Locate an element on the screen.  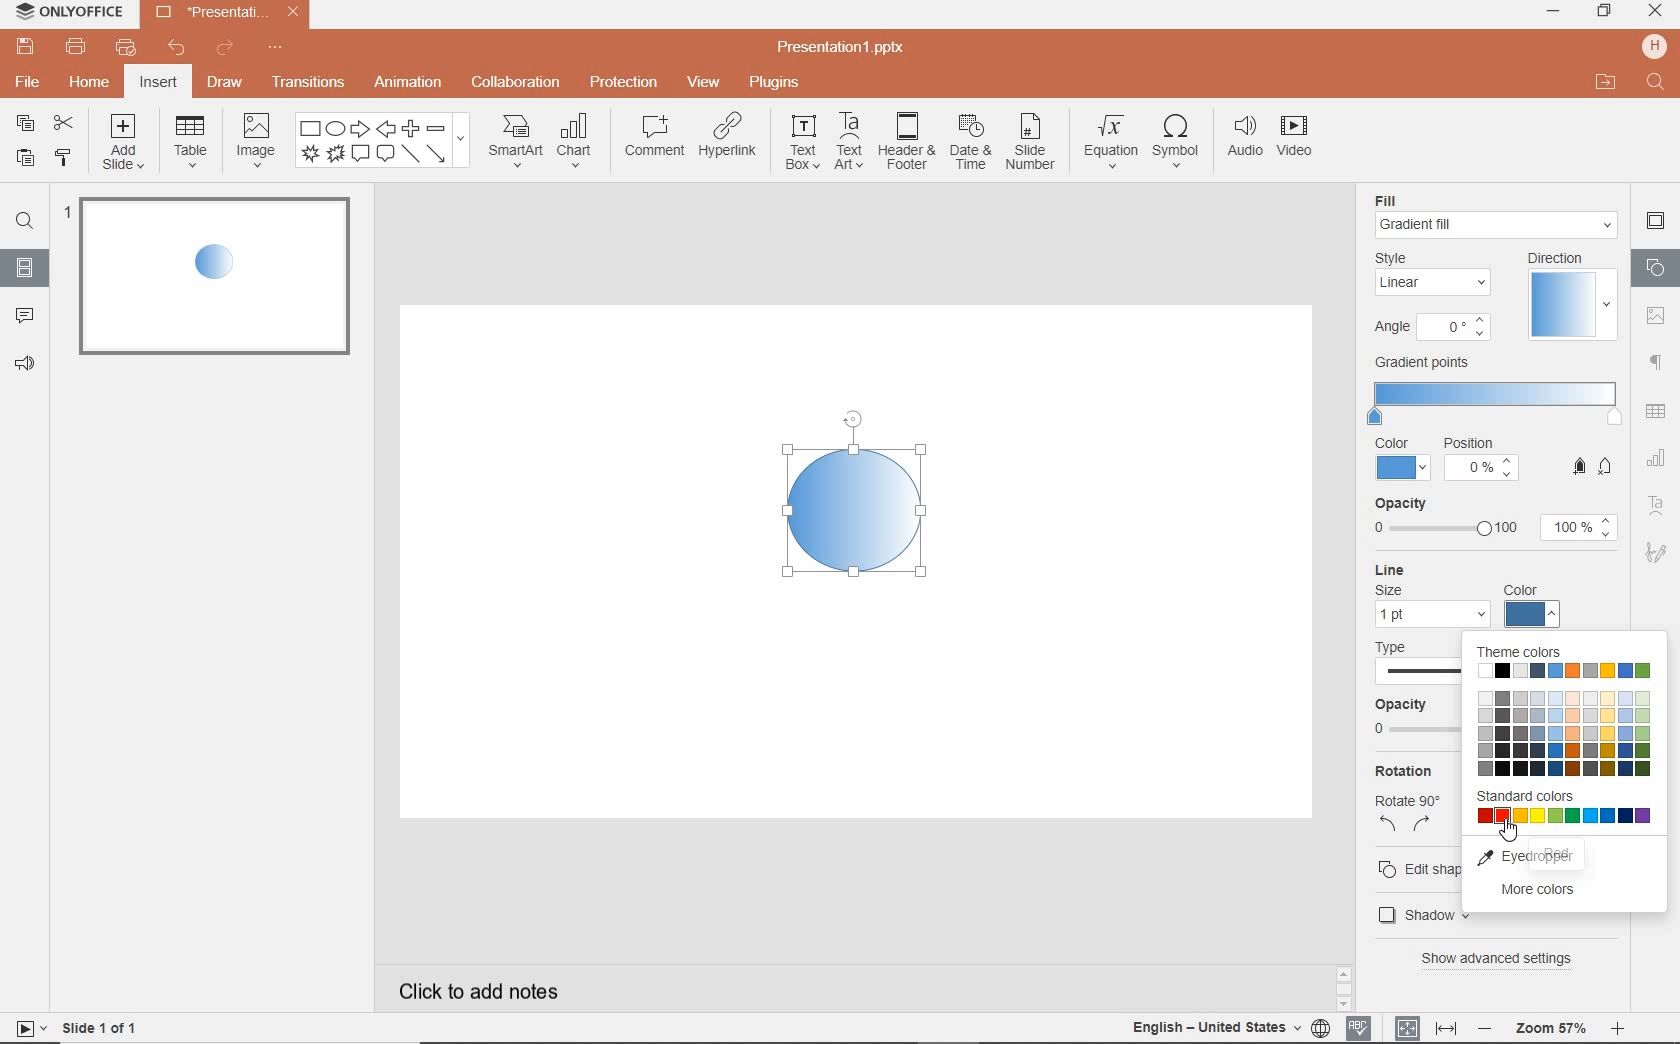
animation is located at coordinates (408, 84).